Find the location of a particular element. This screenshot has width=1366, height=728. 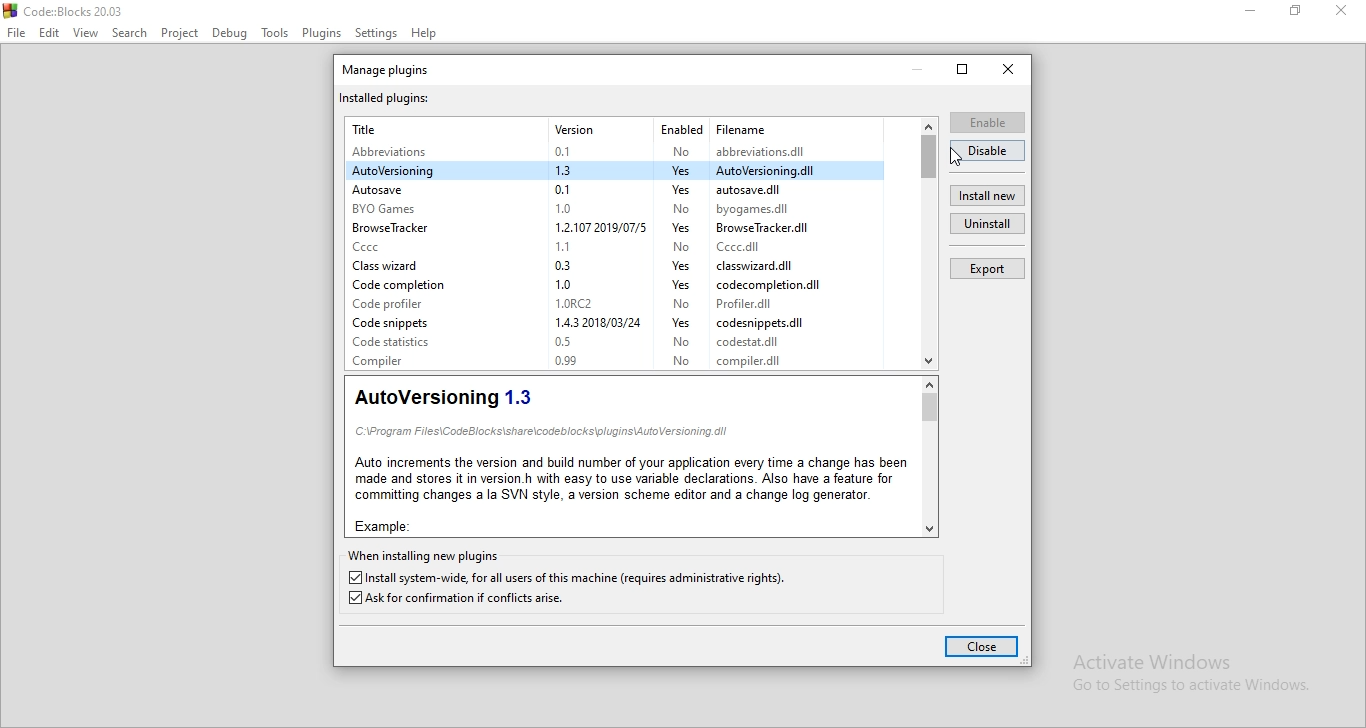

Scroll down is located at coordinates (928, 530).